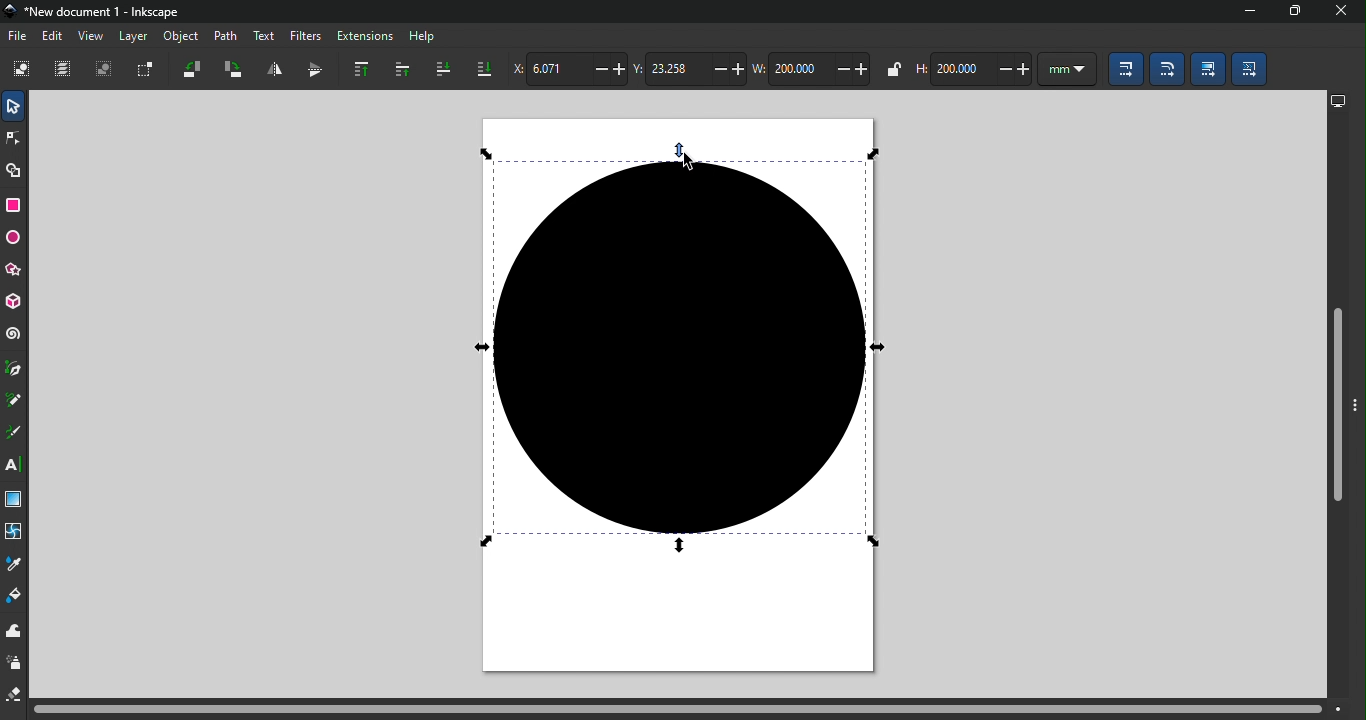 The height and width of the screenshot is (720, 1366). Describe the element at coordinates (1165, 67) in the screenshot. I see `When scaling rectangles, scale the radii of rounded corners` at that location.